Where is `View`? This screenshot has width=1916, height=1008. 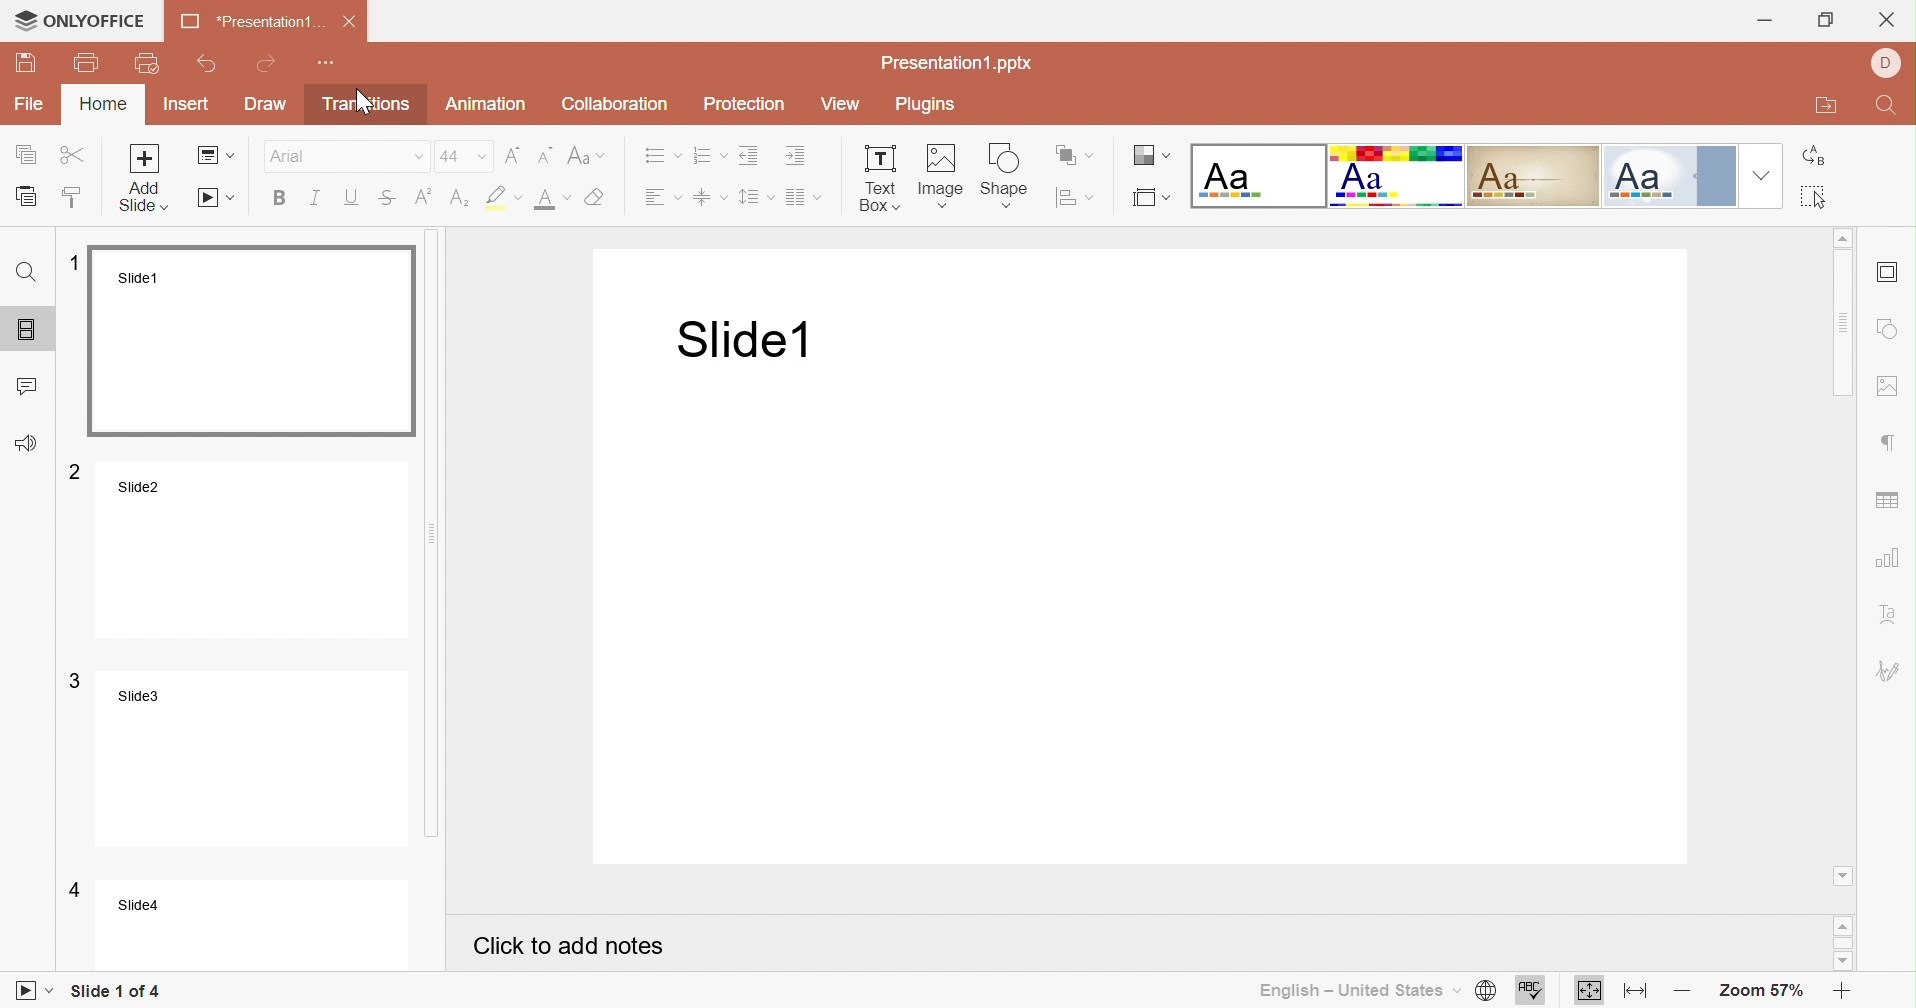 View is located at coordinates (840, 106).